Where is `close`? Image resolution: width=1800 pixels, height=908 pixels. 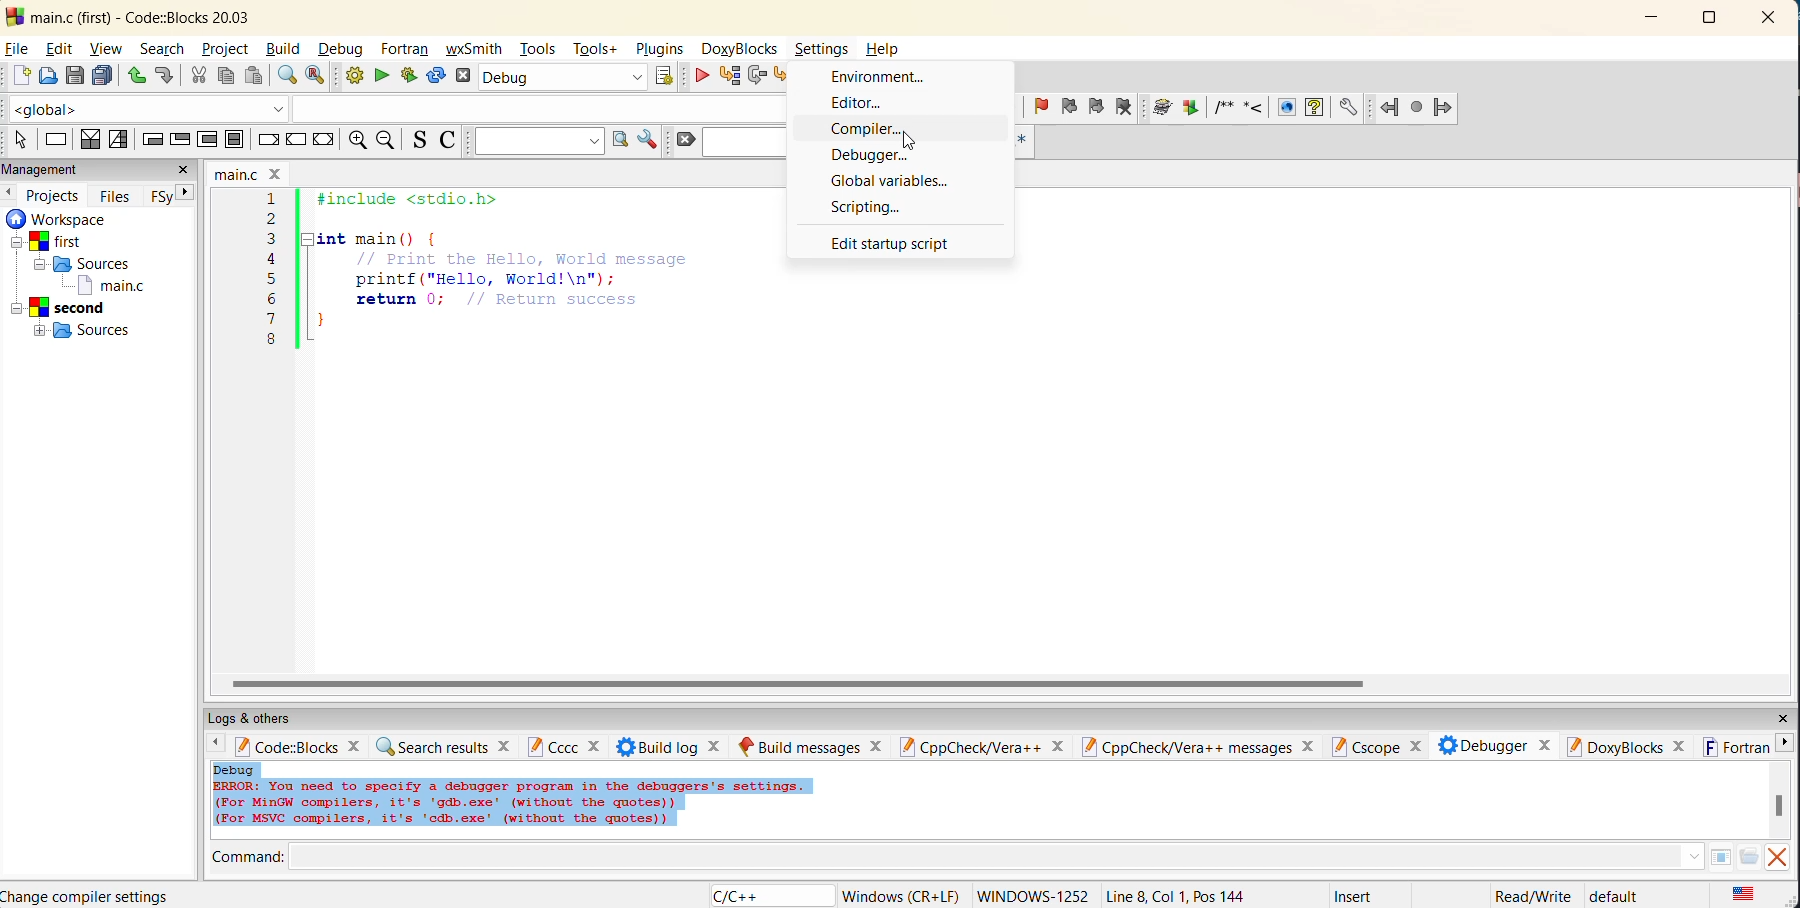
close is located at coordinates (183, 171).